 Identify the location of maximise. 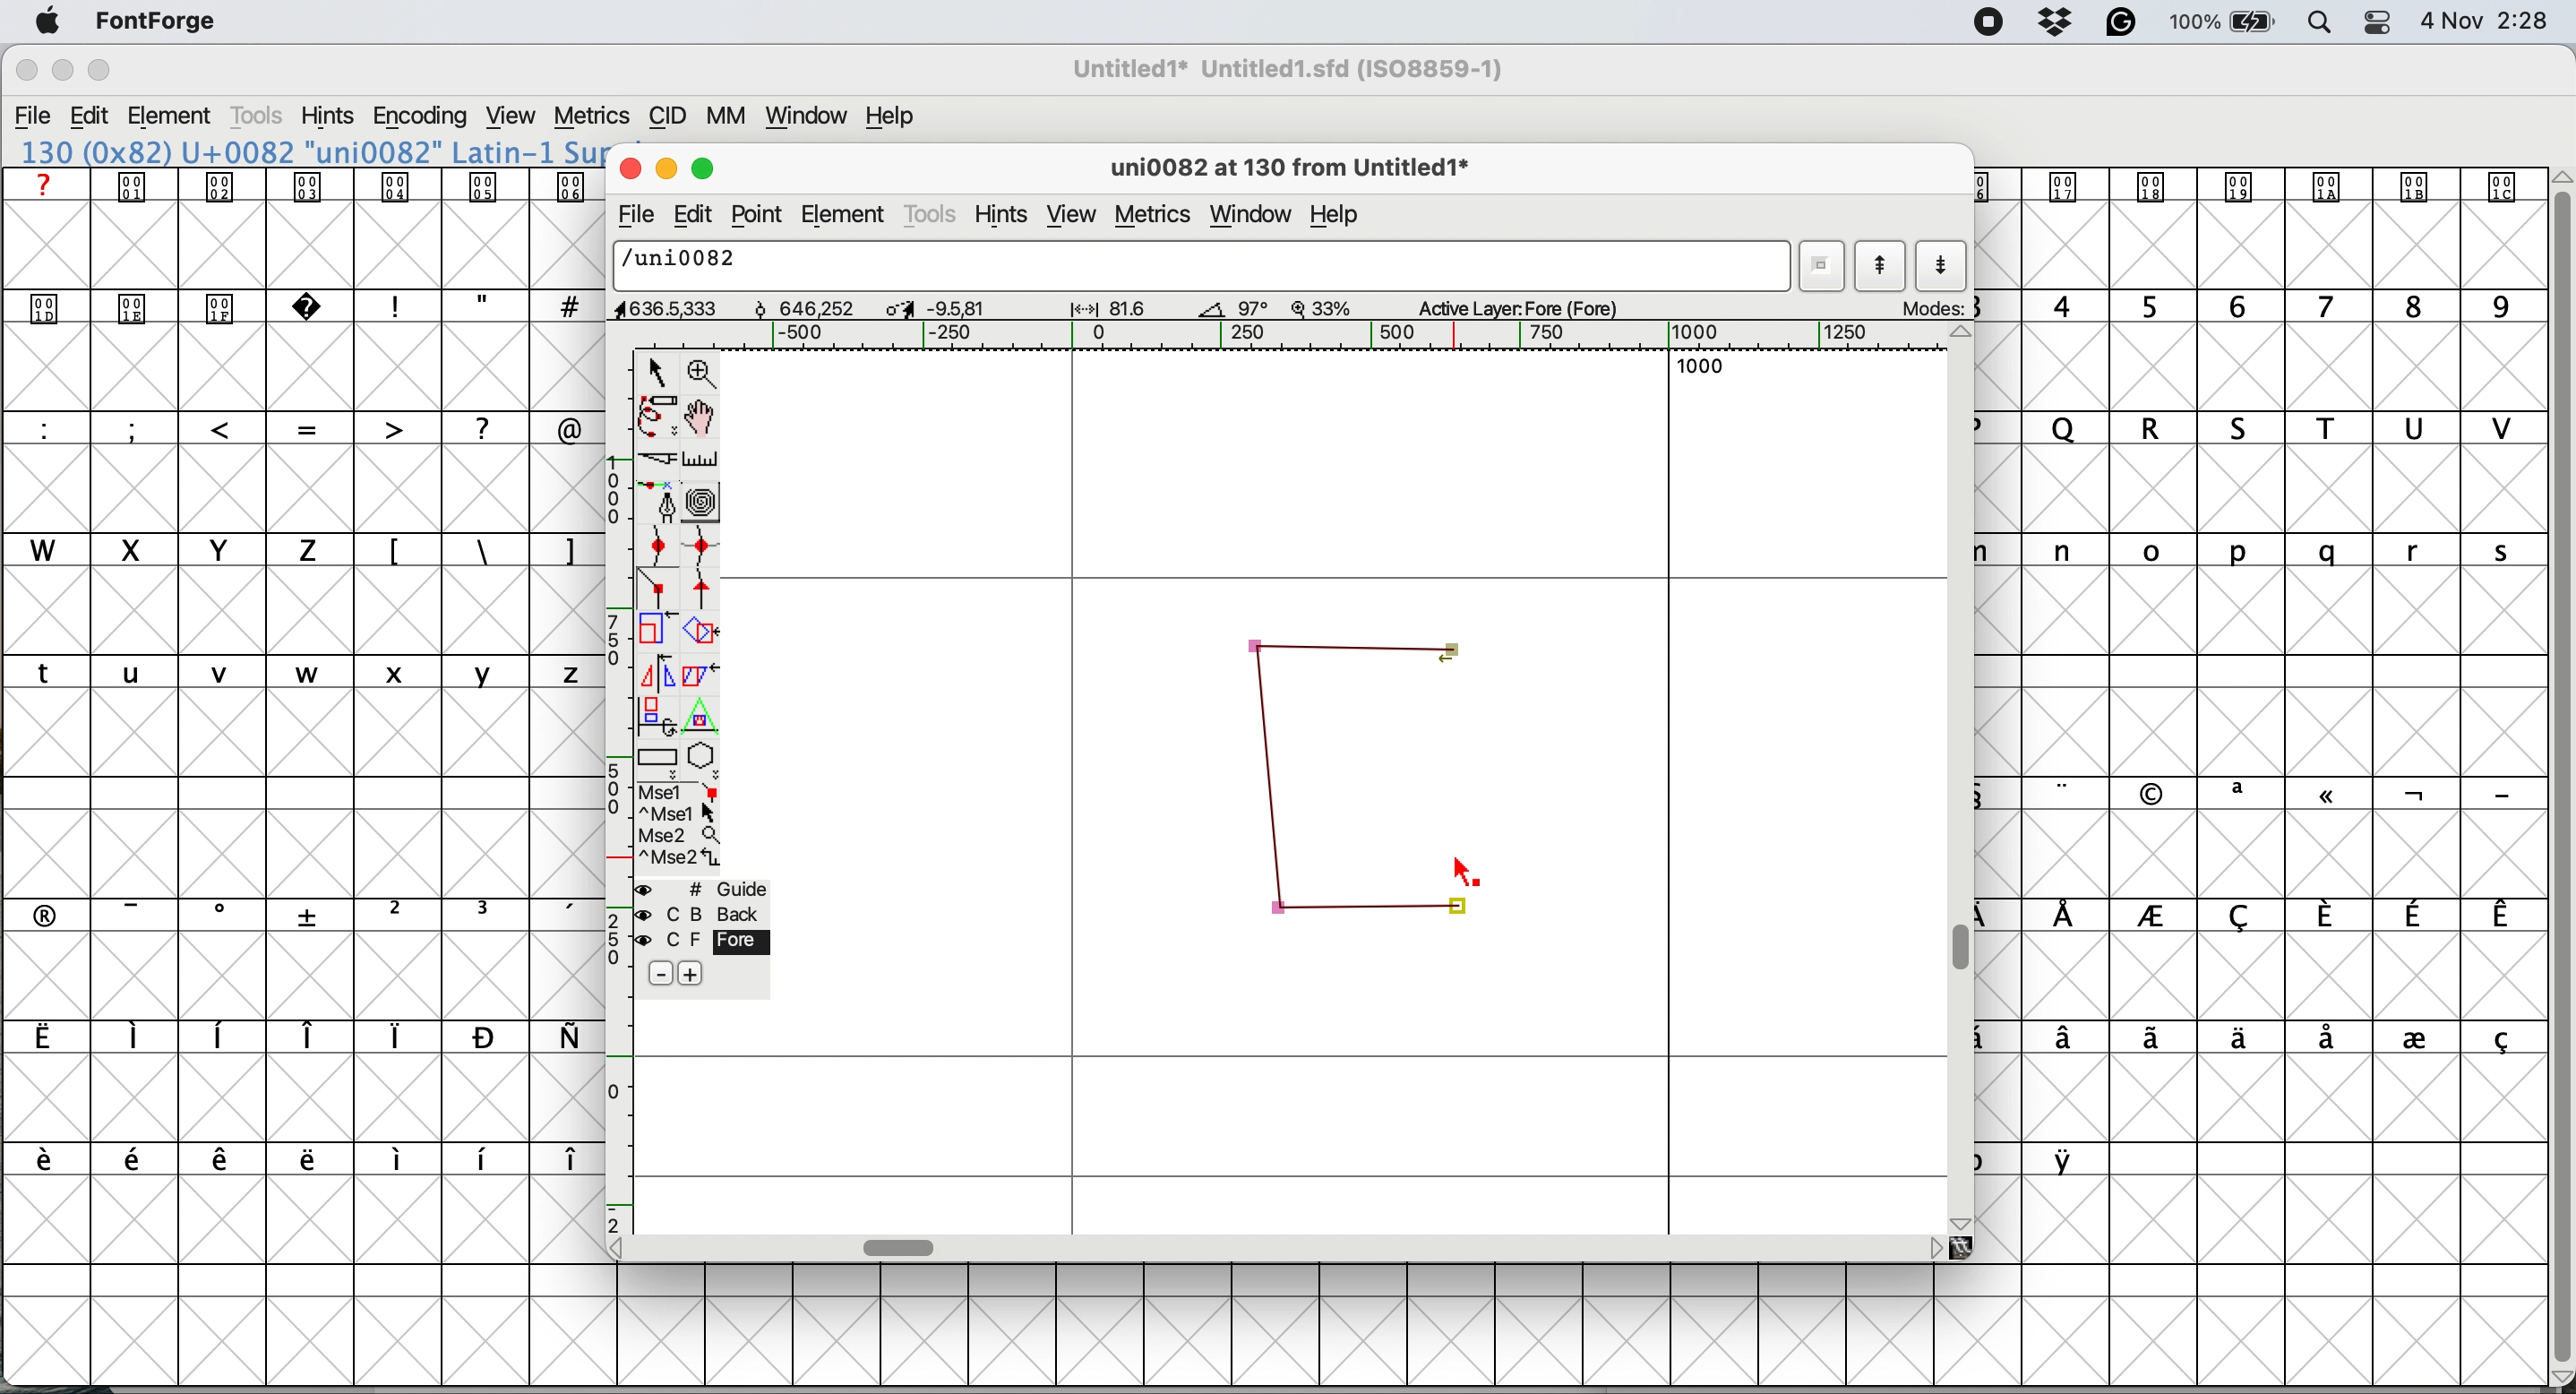
(101, 70).